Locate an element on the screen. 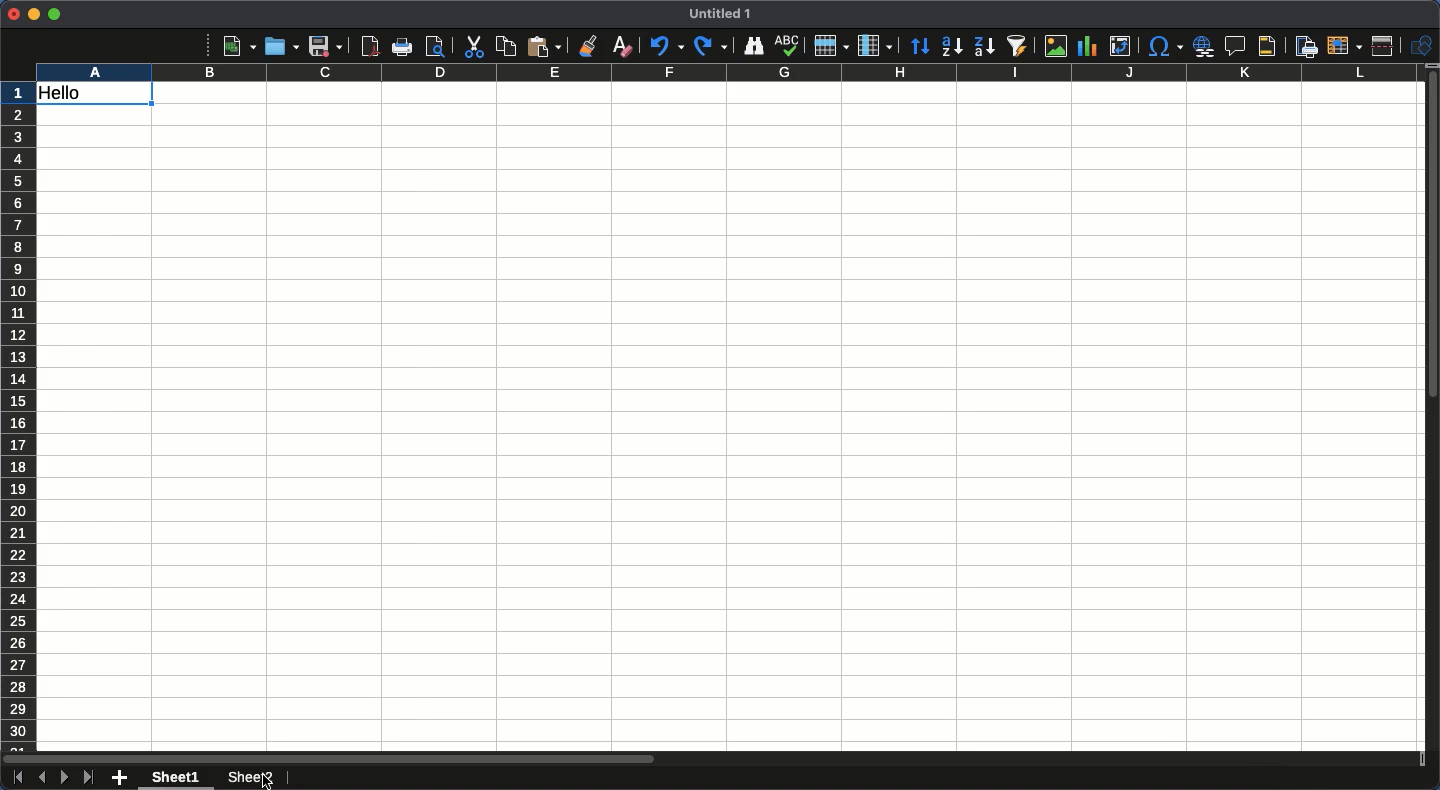  Maximize is located at coordinates (54, 14).